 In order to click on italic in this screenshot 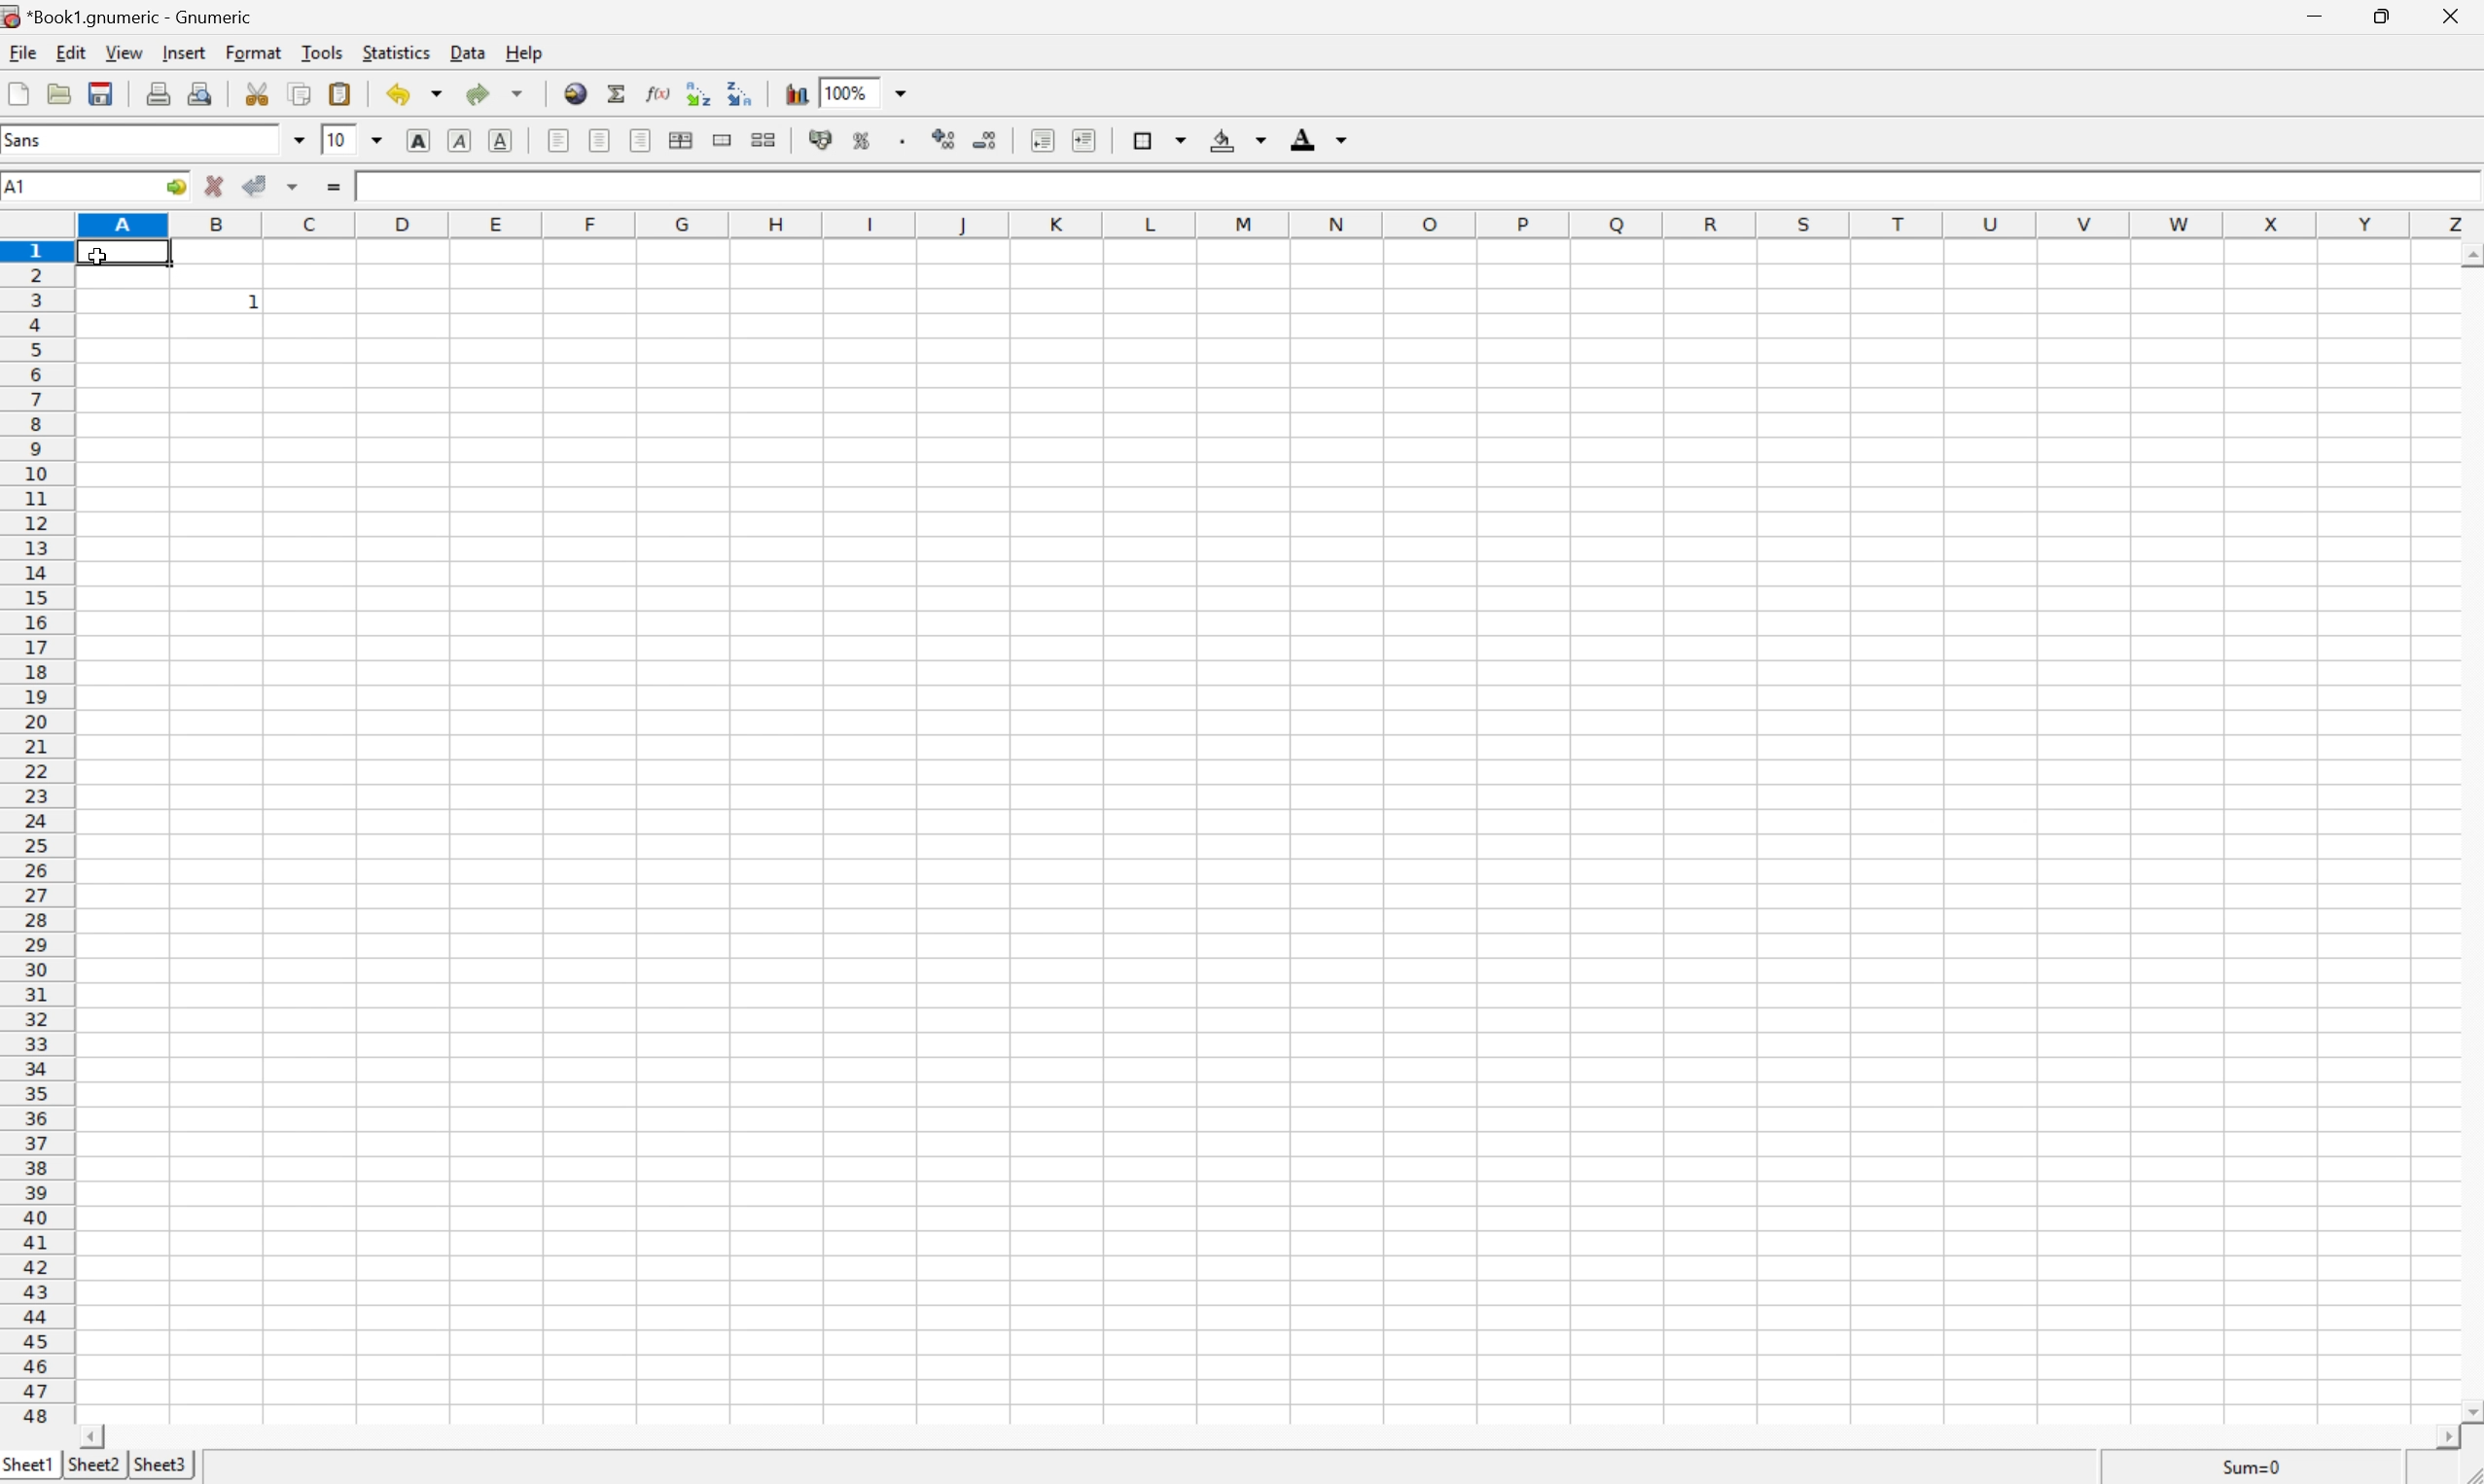, I will do `click(463, 141)`.